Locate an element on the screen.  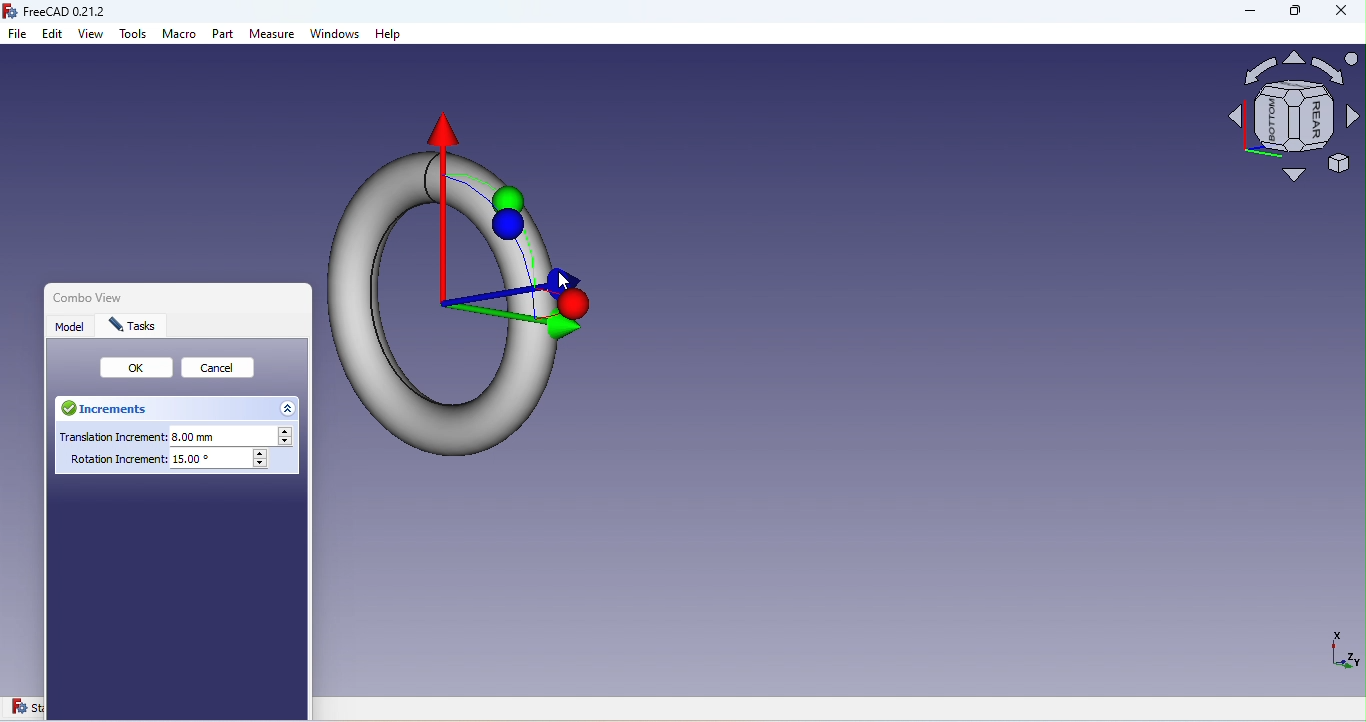
Rotation increment is located at coordinates (160, 463).